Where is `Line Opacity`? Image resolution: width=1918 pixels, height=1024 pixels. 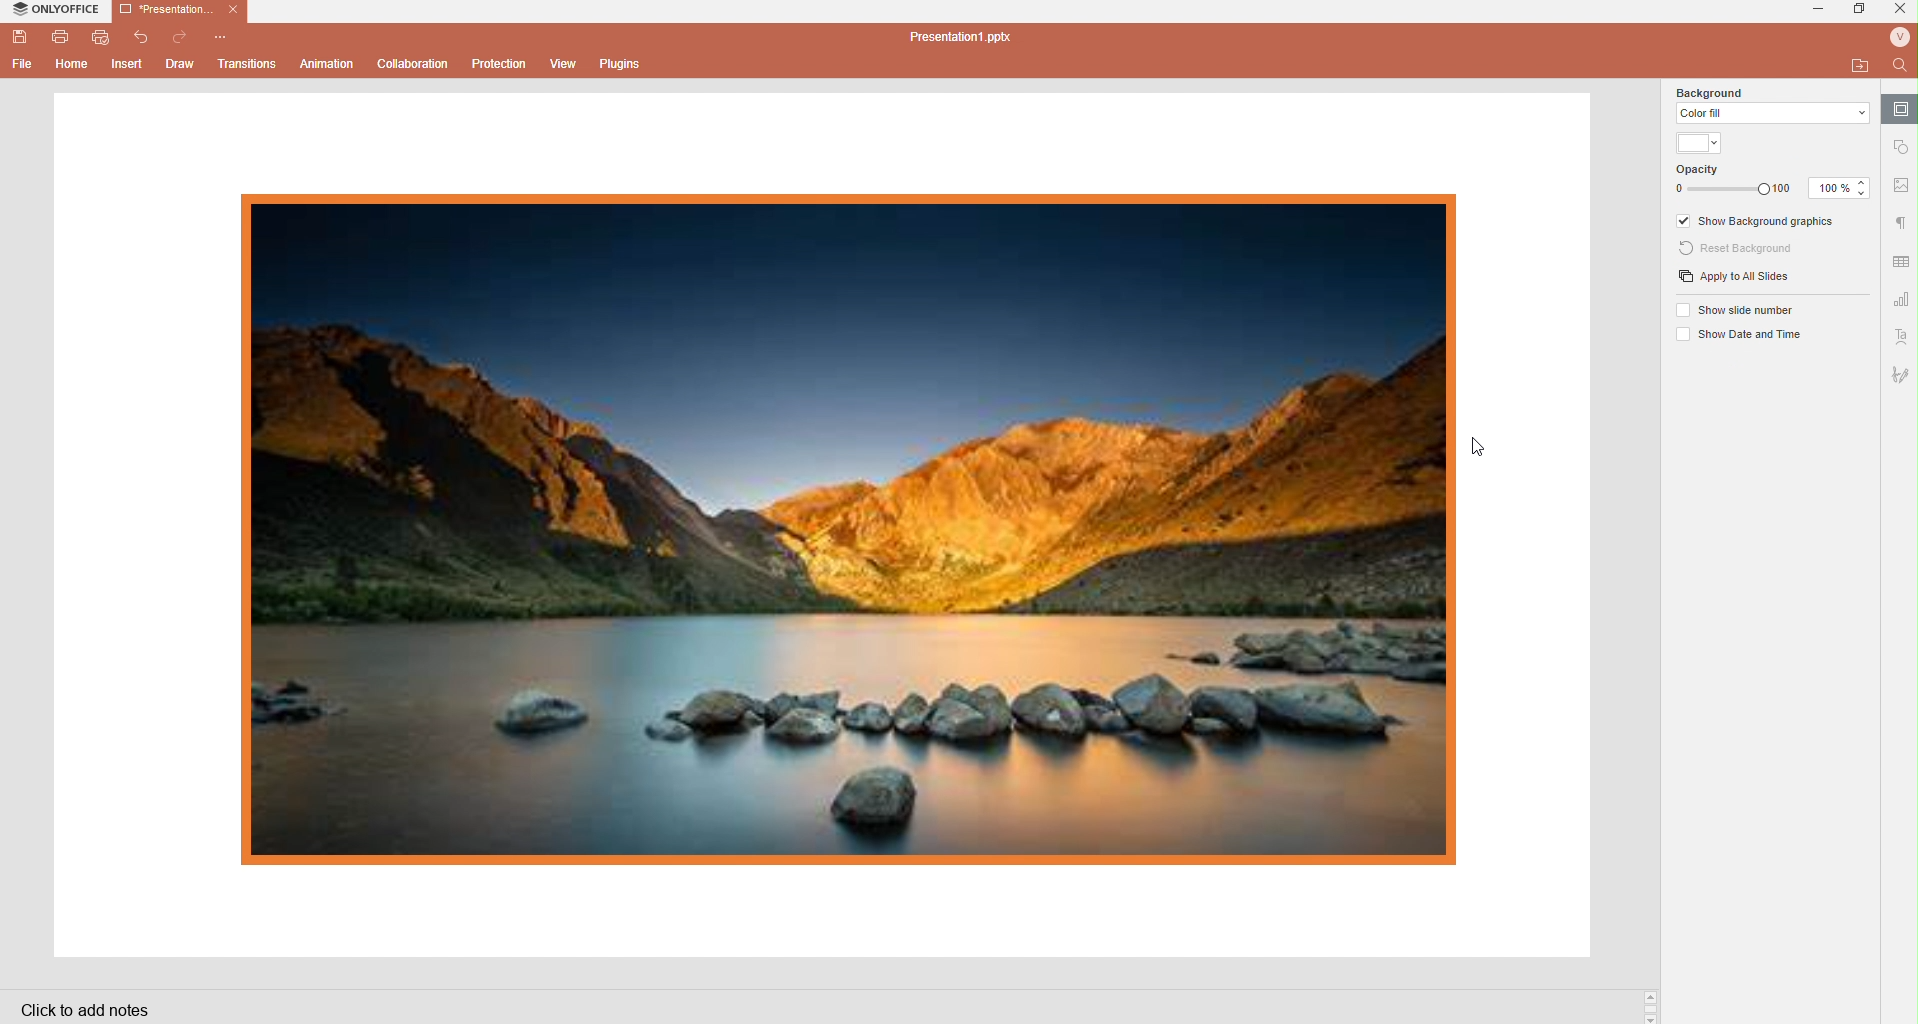 Line Opacity is located at coordinates (1734, 181).